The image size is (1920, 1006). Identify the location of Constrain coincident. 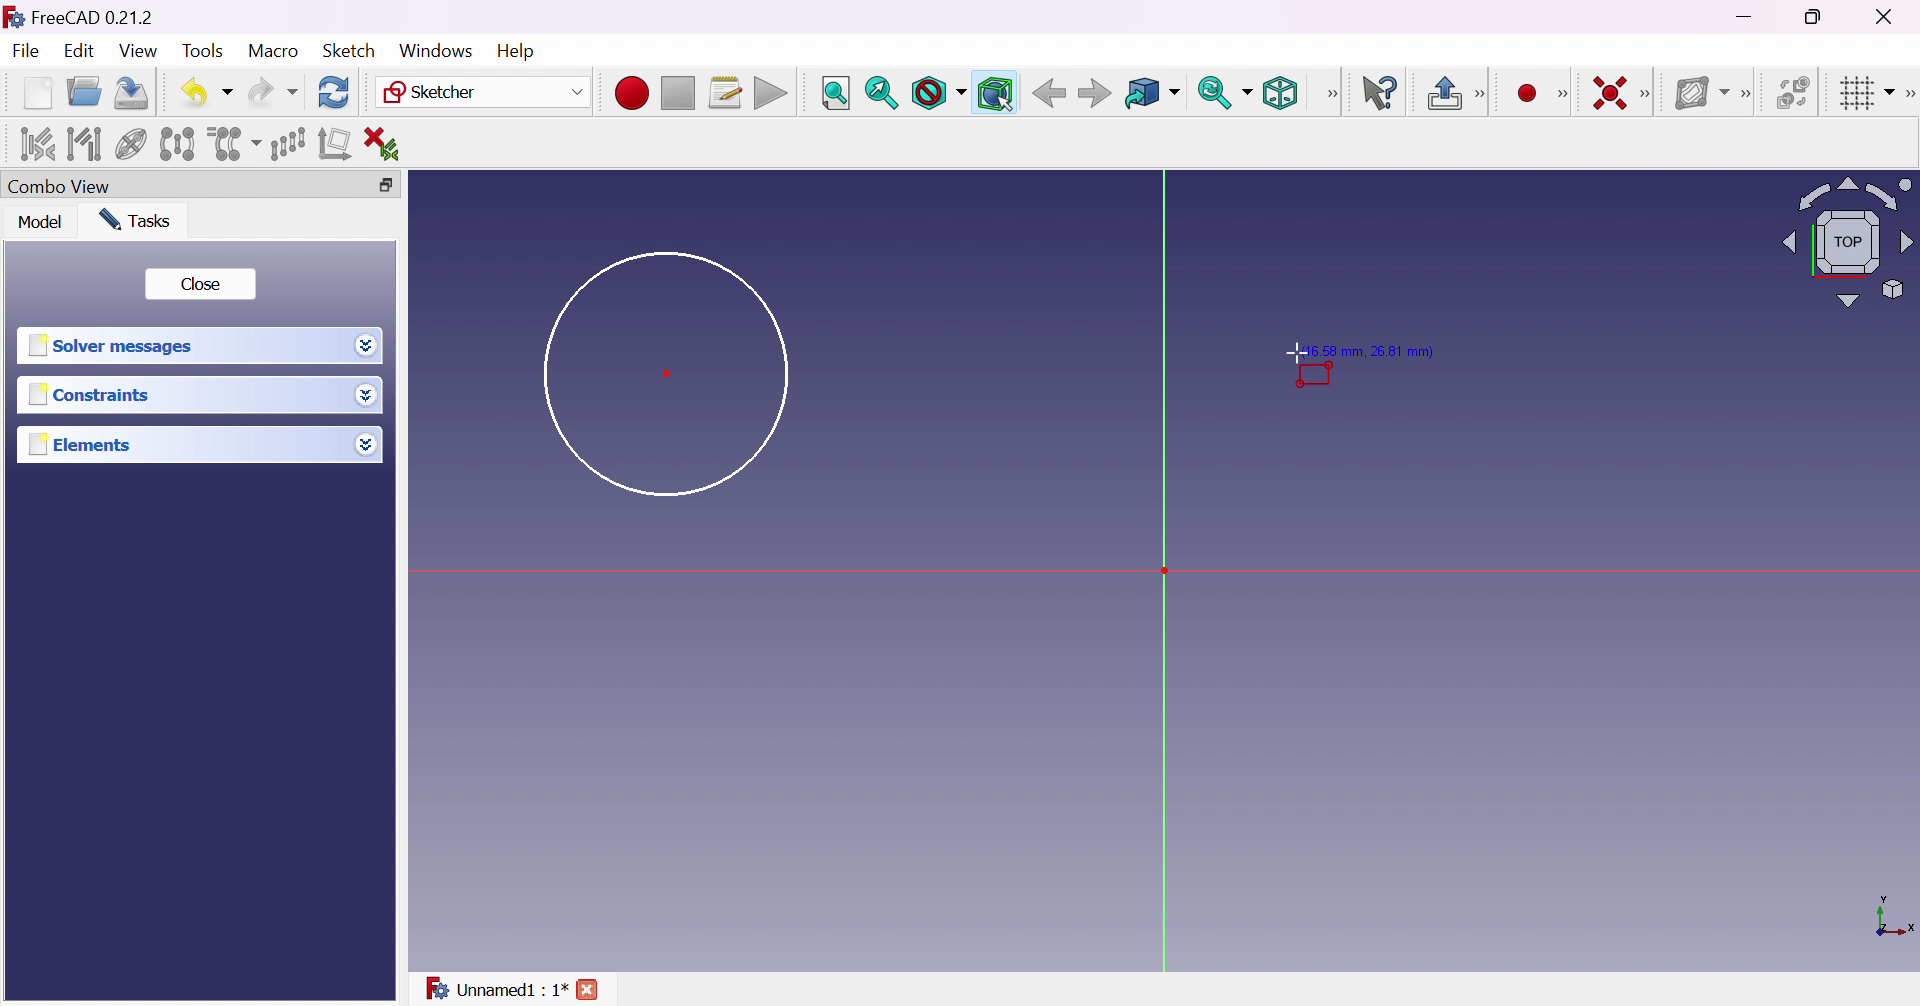
(1608, 93).